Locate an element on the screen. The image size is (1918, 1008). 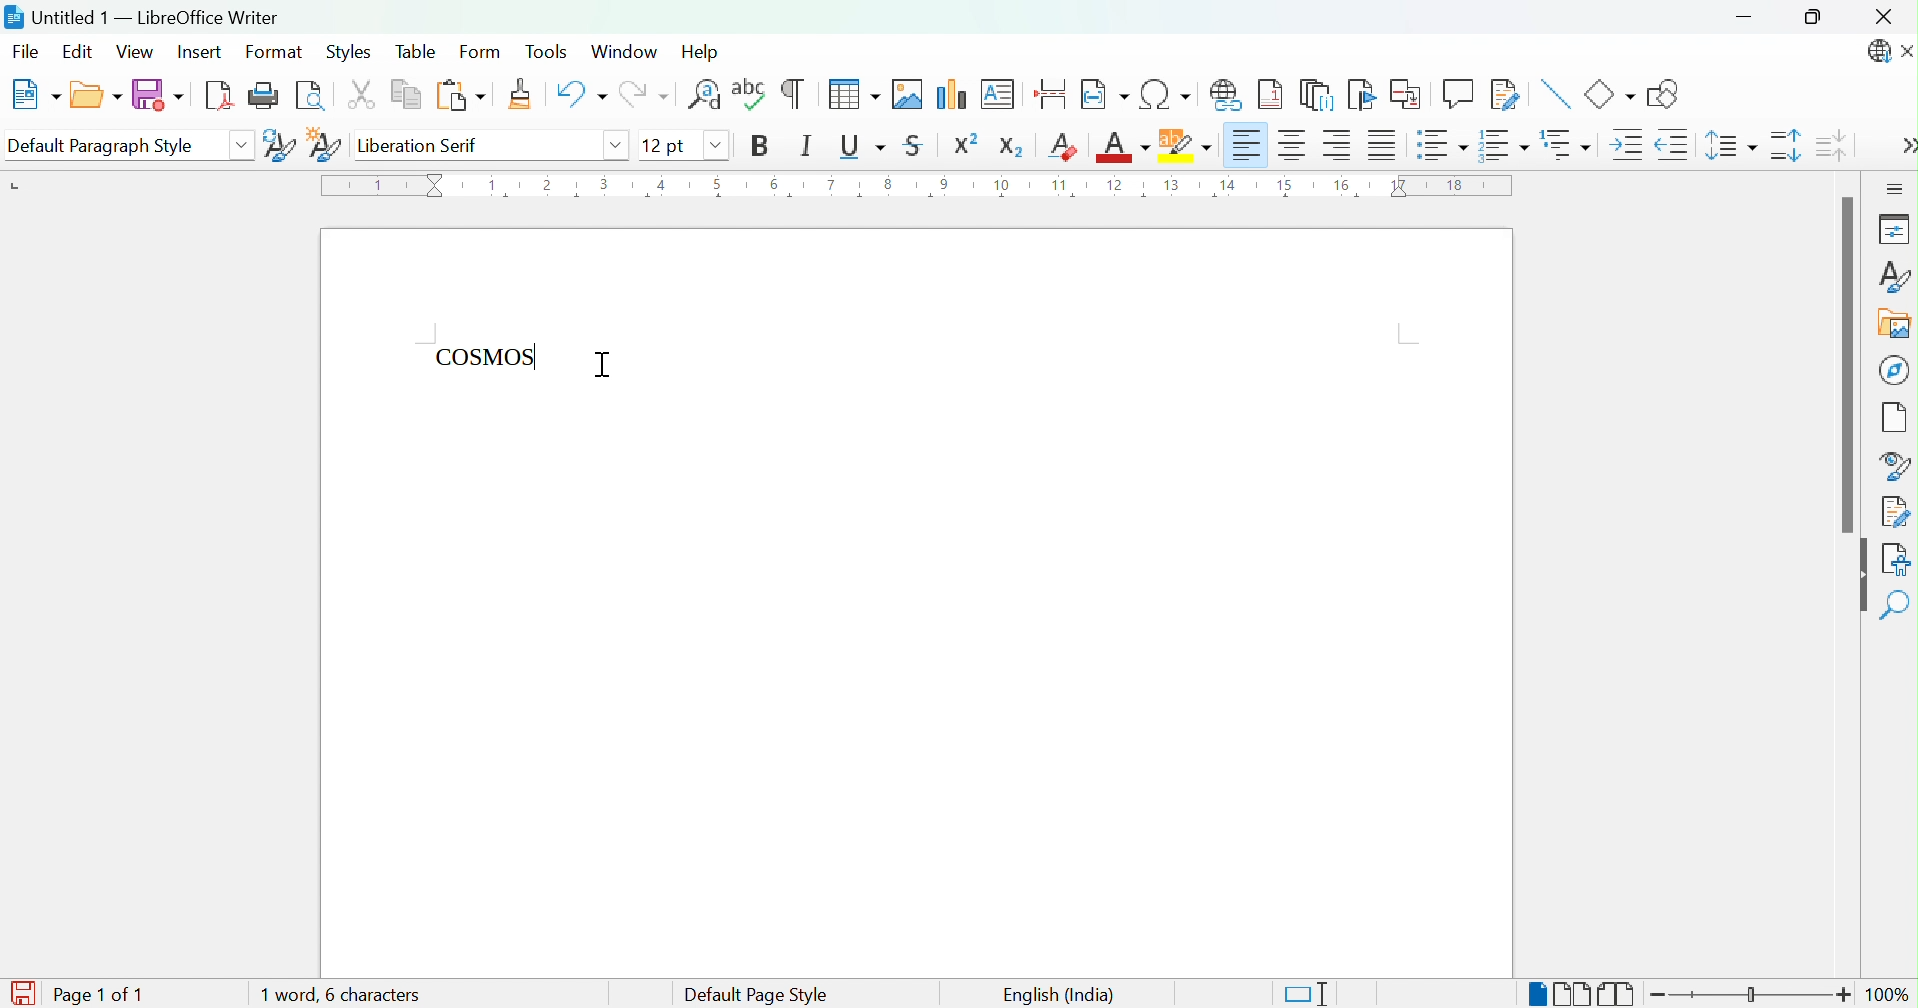
Insert Field is located at coordinates (1102, 92).